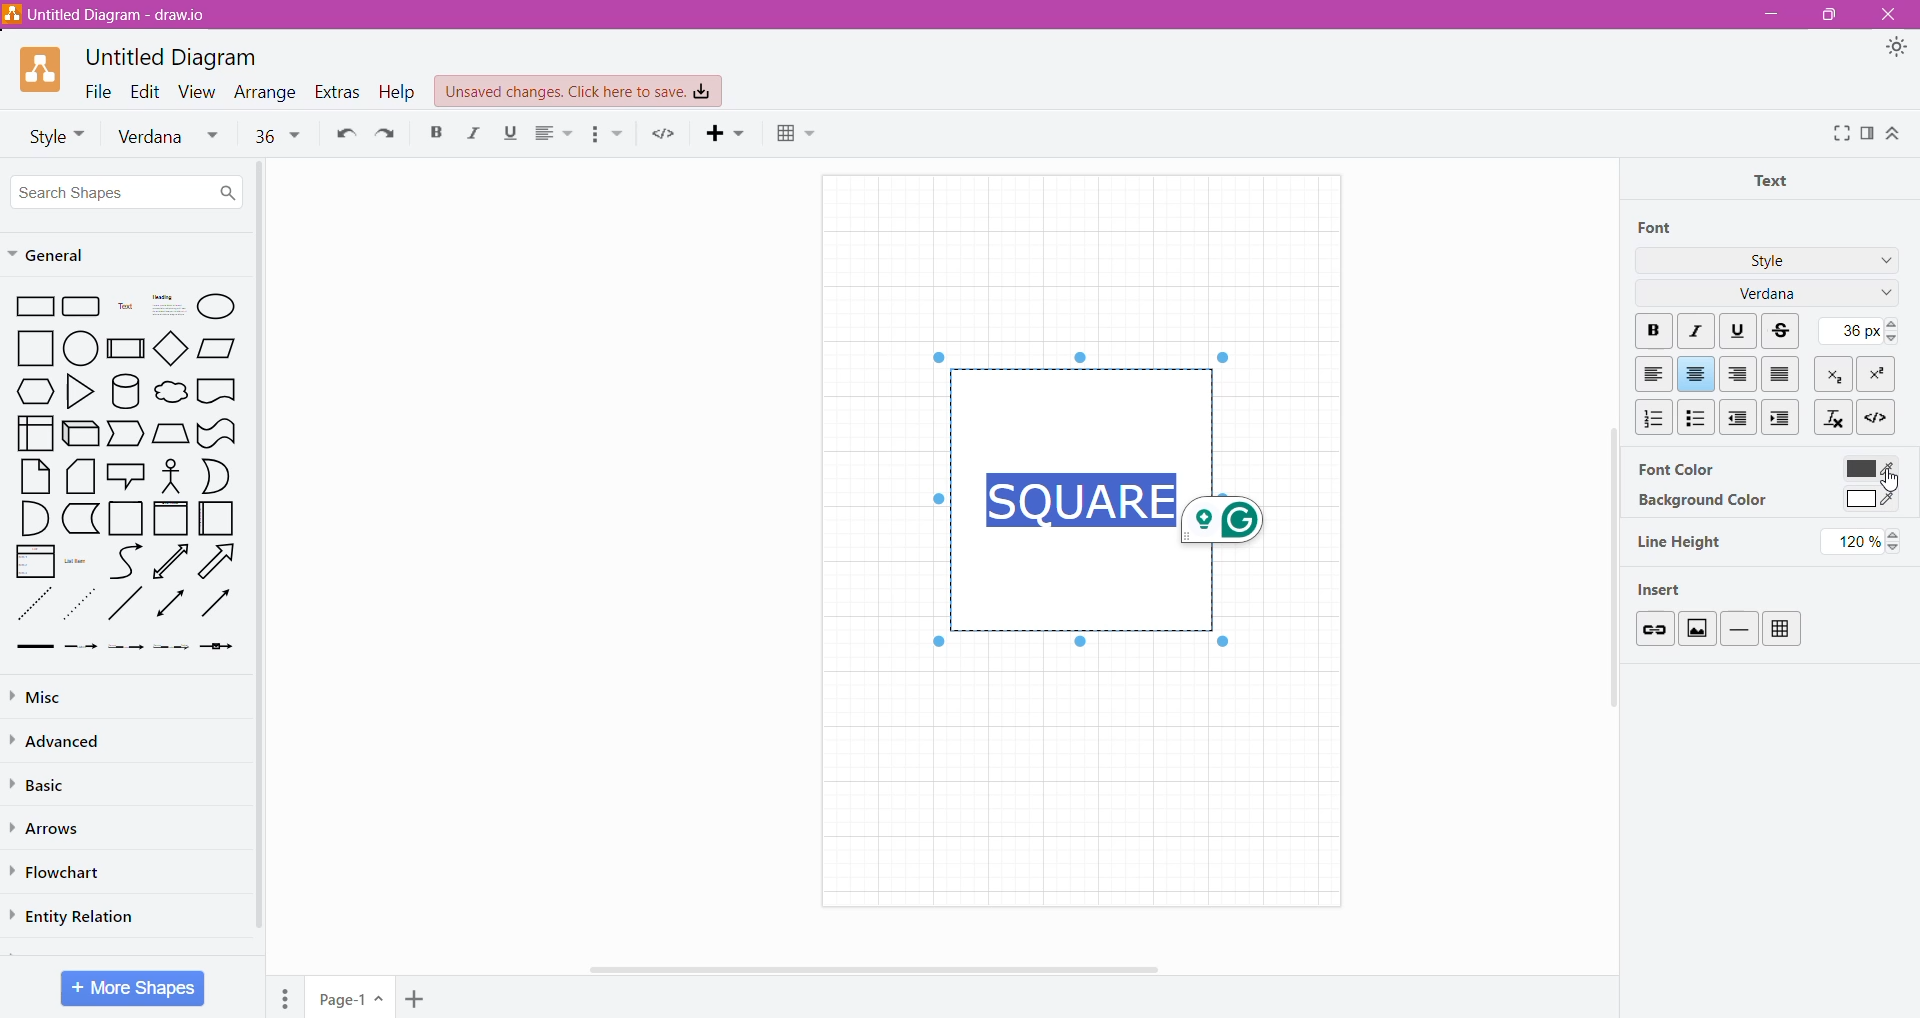  Describe the element at coordinates (277, 134) in the screenshot. I see `Font size` at that location.